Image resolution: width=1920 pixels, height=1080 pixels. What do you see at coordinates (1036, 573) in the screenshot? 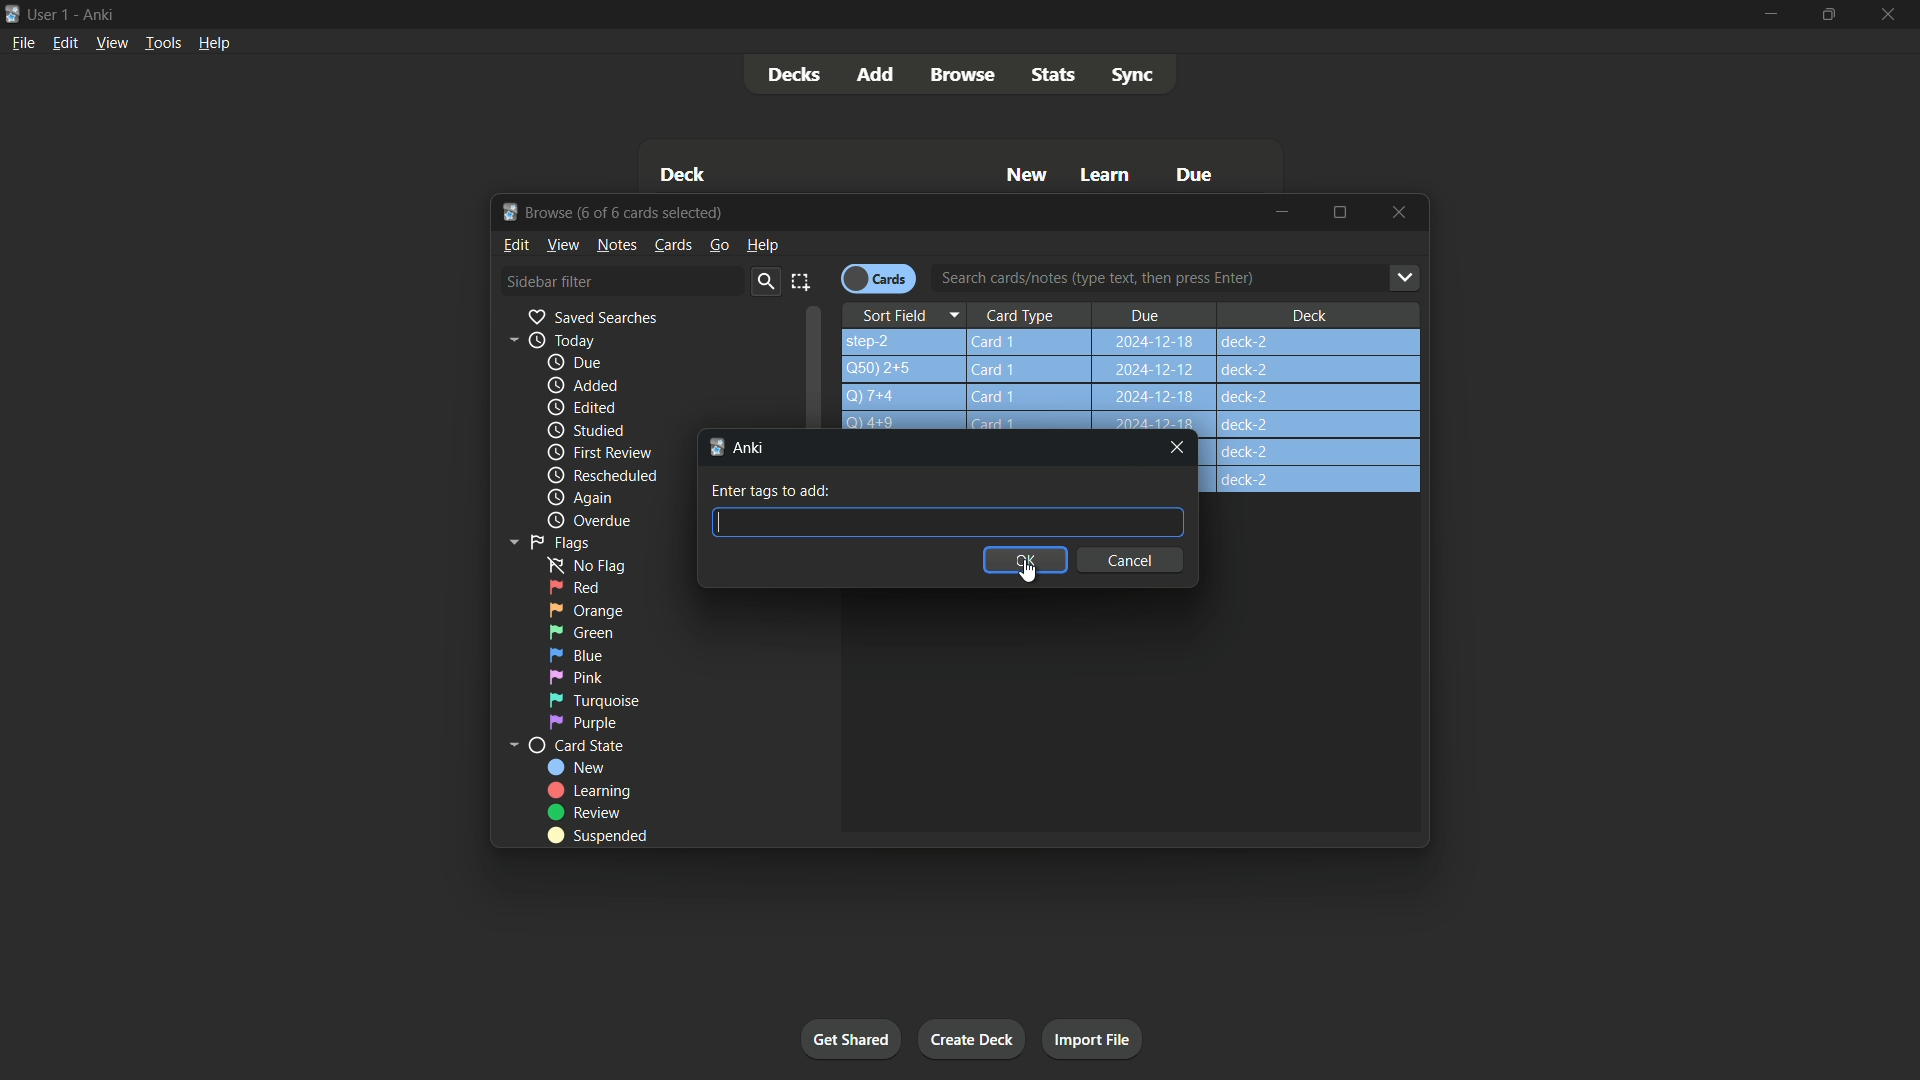
I see `Cursor` at bounding box center [1036, 573].